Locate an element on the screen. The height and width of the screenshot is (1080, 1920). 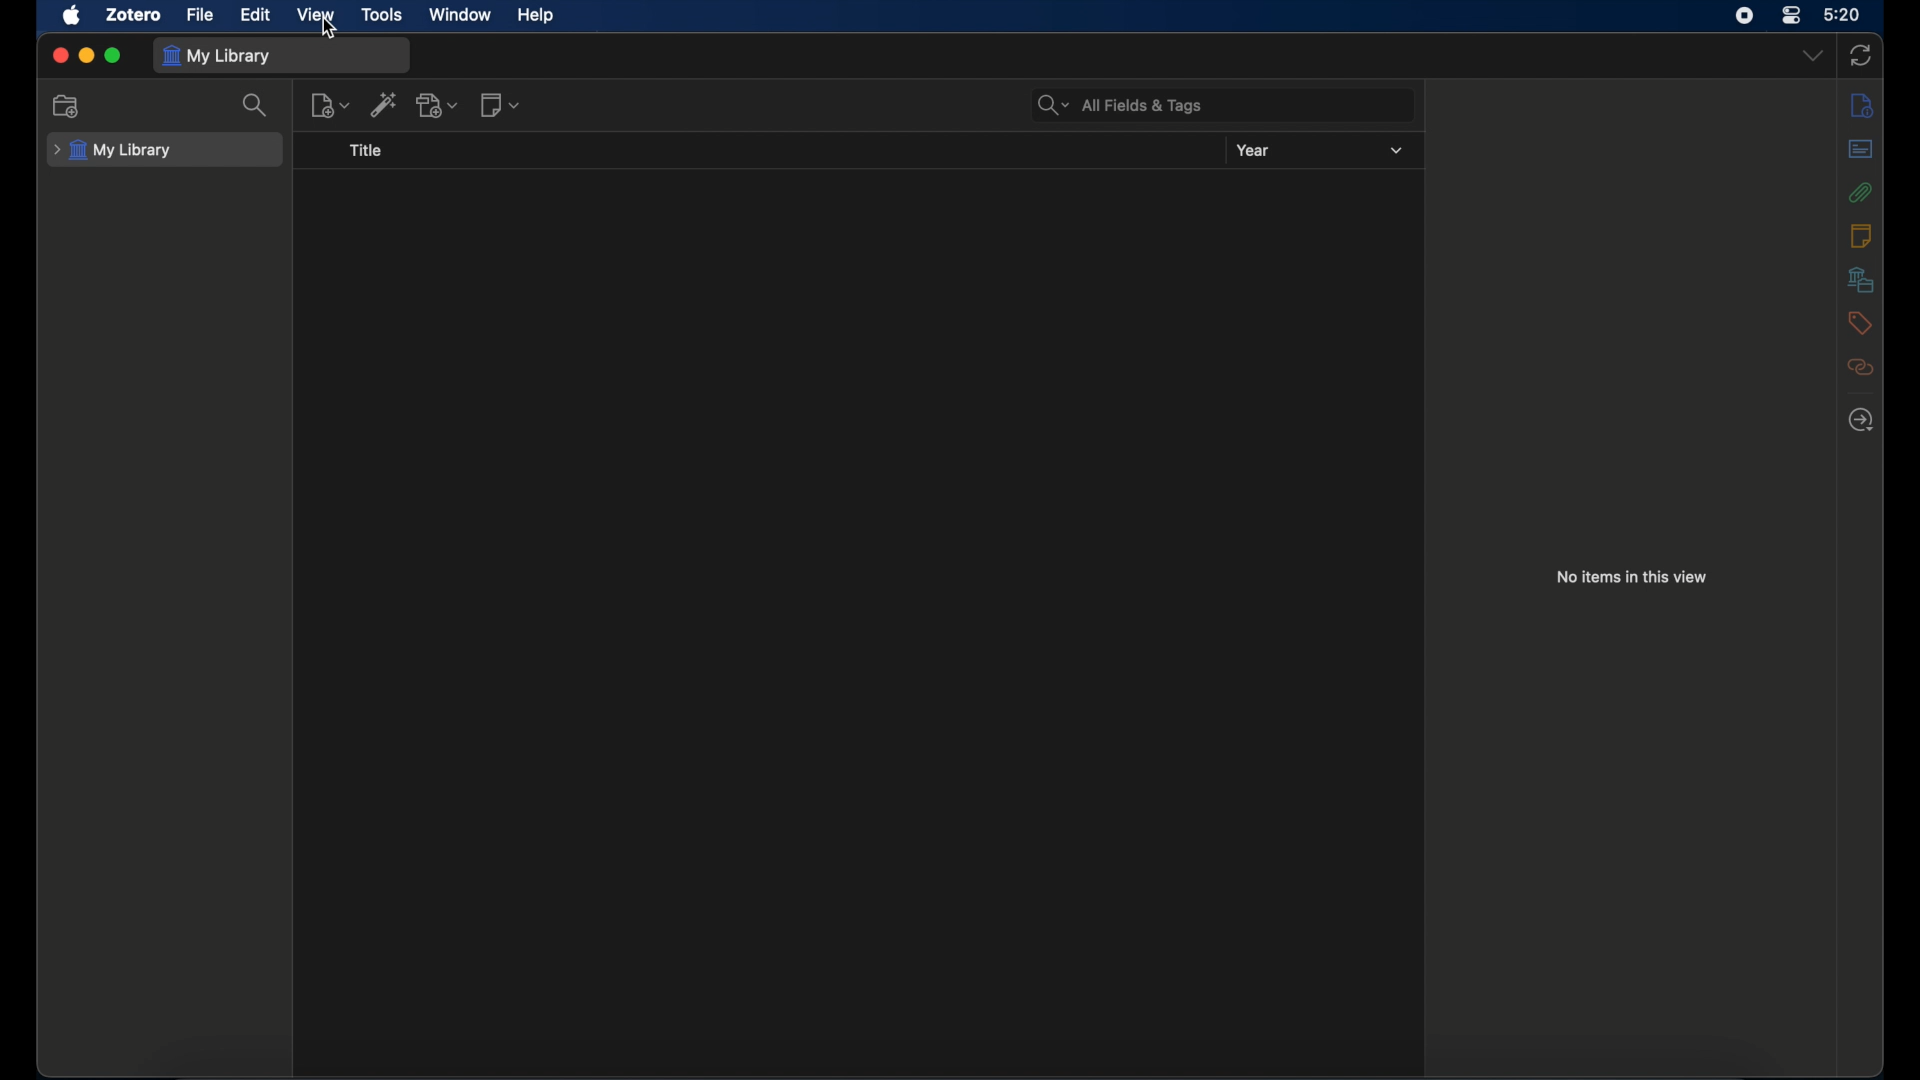
dropdown is located at coordinates (1811, 54).